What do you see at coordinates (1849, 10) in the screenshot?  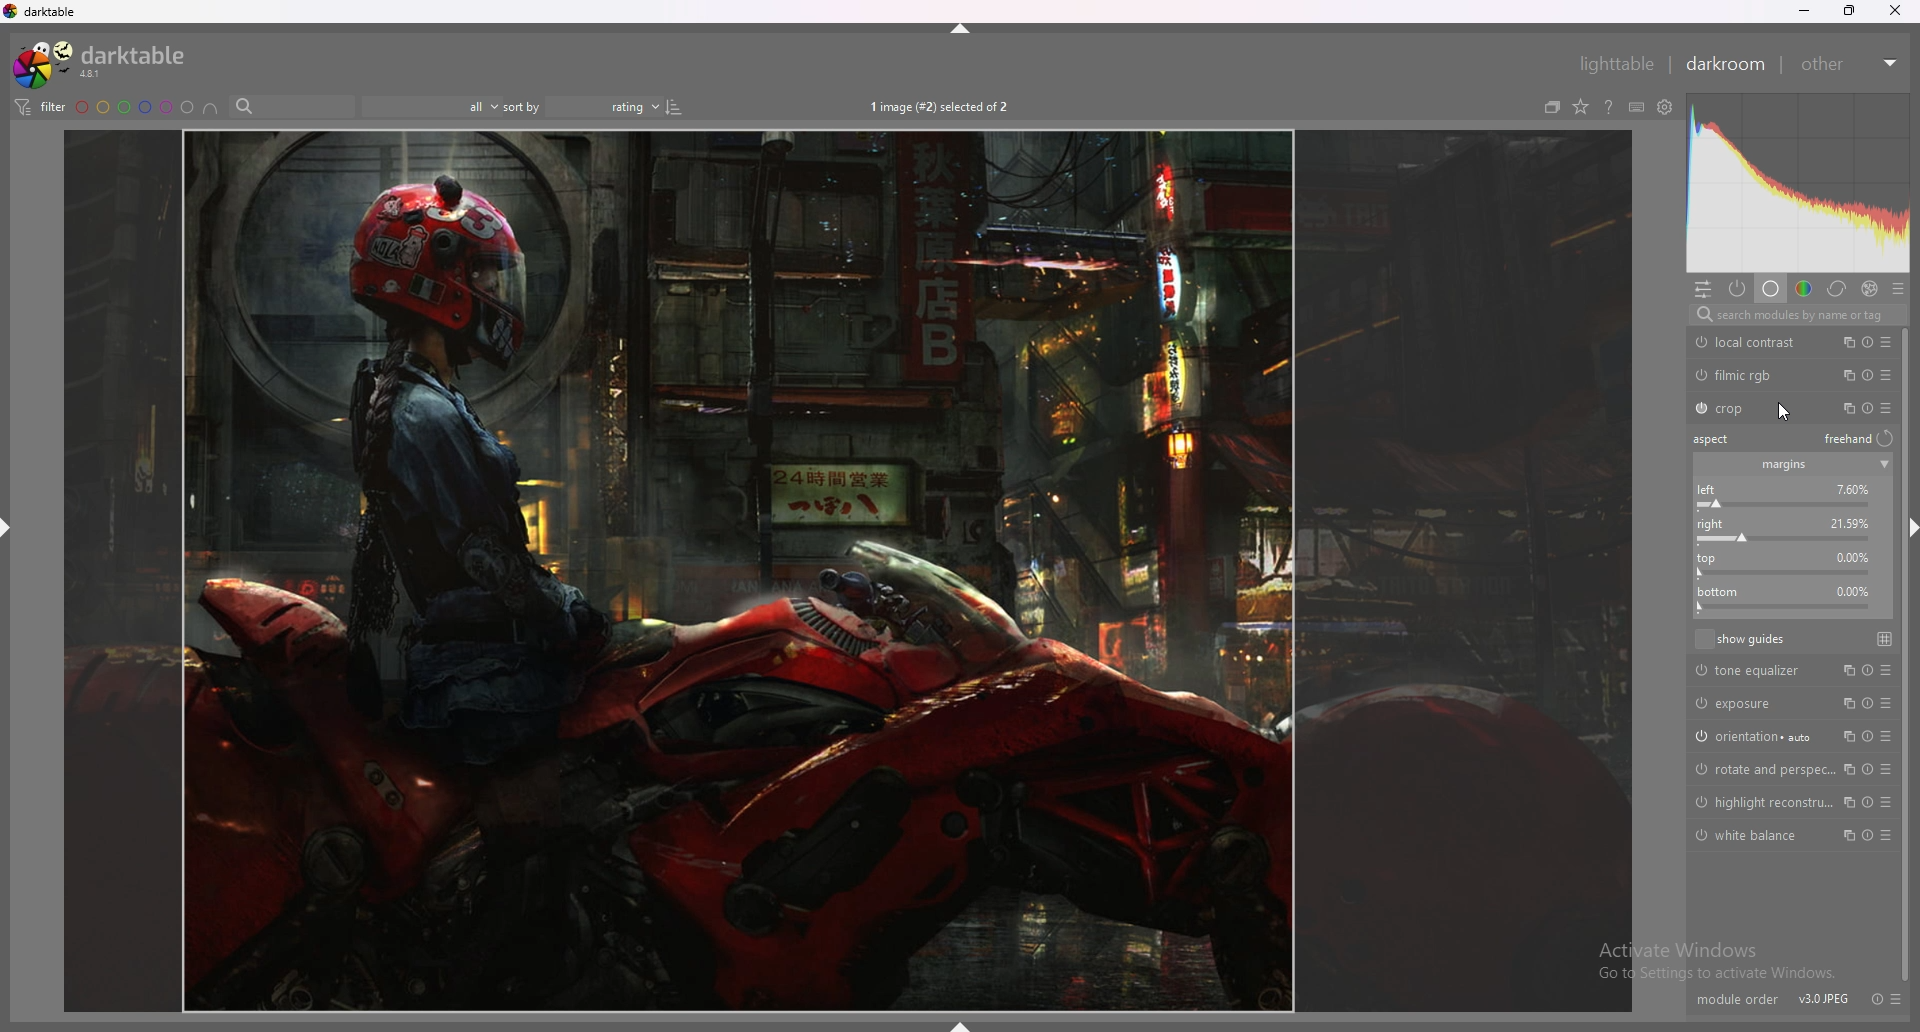 I see `resize` at bounding box center [1849, 10].